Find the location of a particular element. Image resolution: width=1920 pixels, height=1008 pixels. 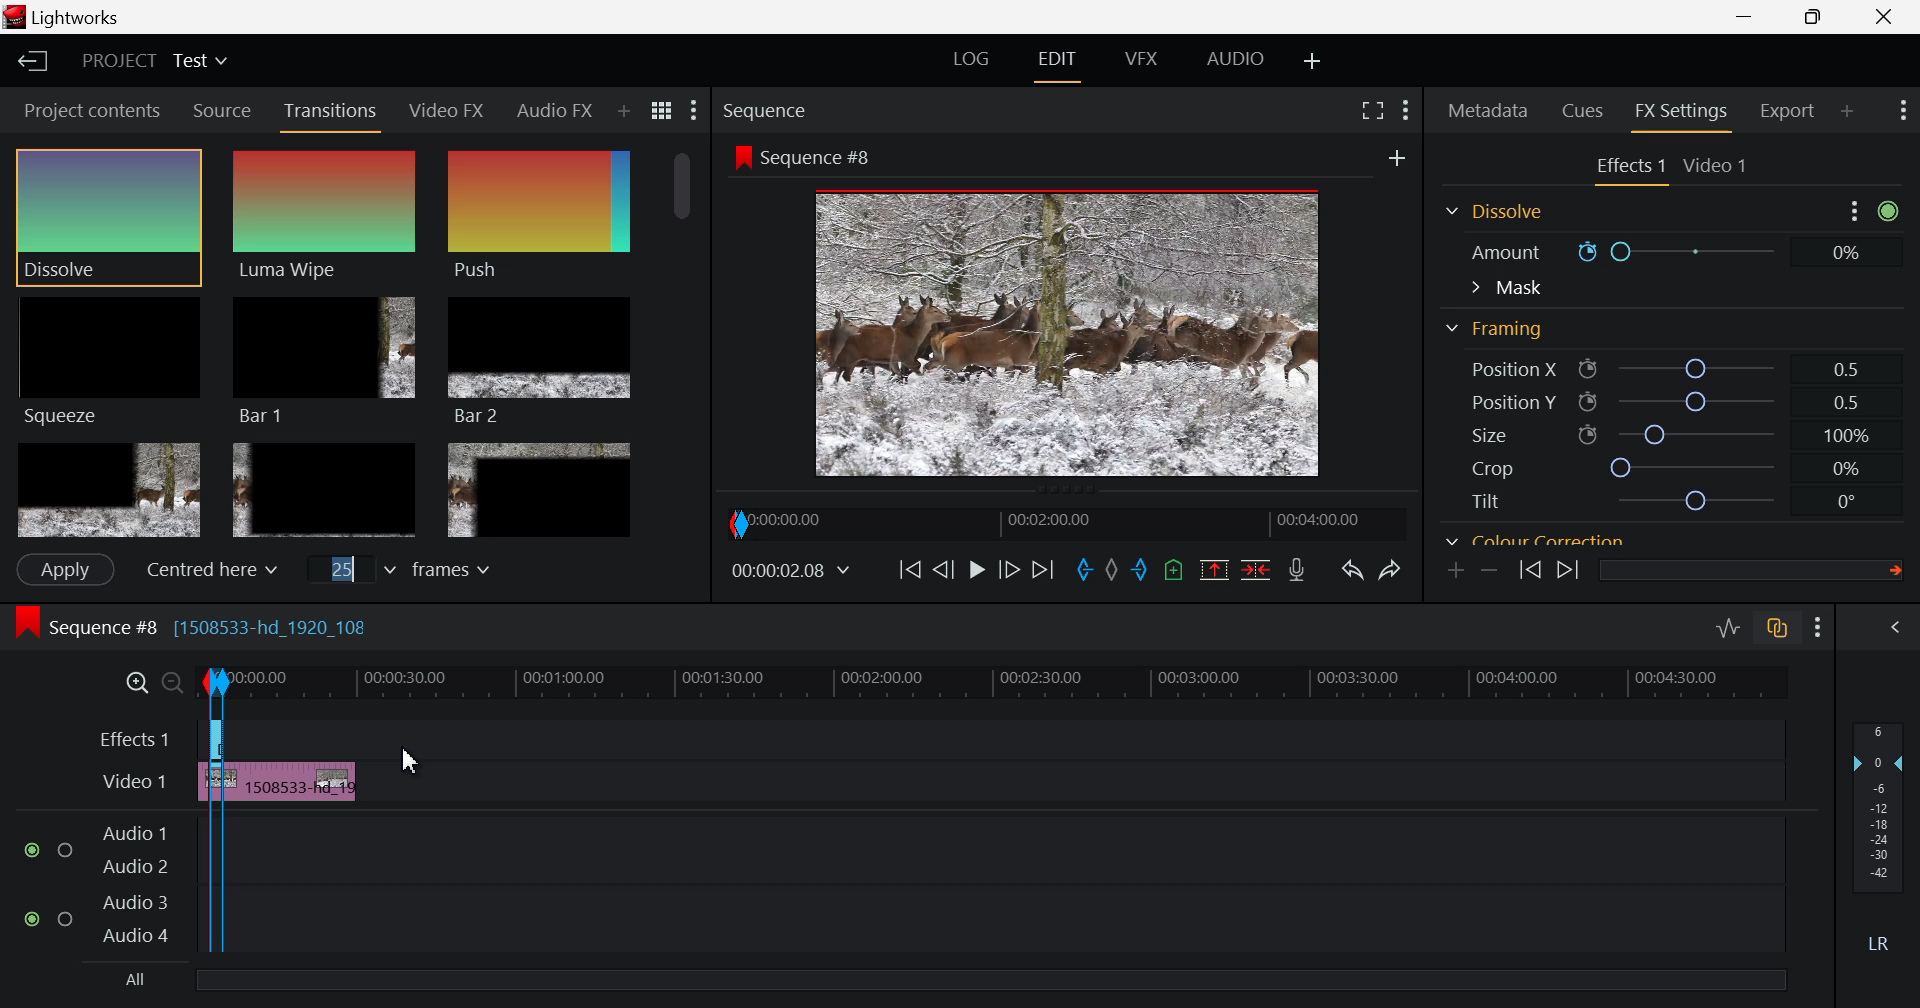

LOG is located at coordinates (972, 62).